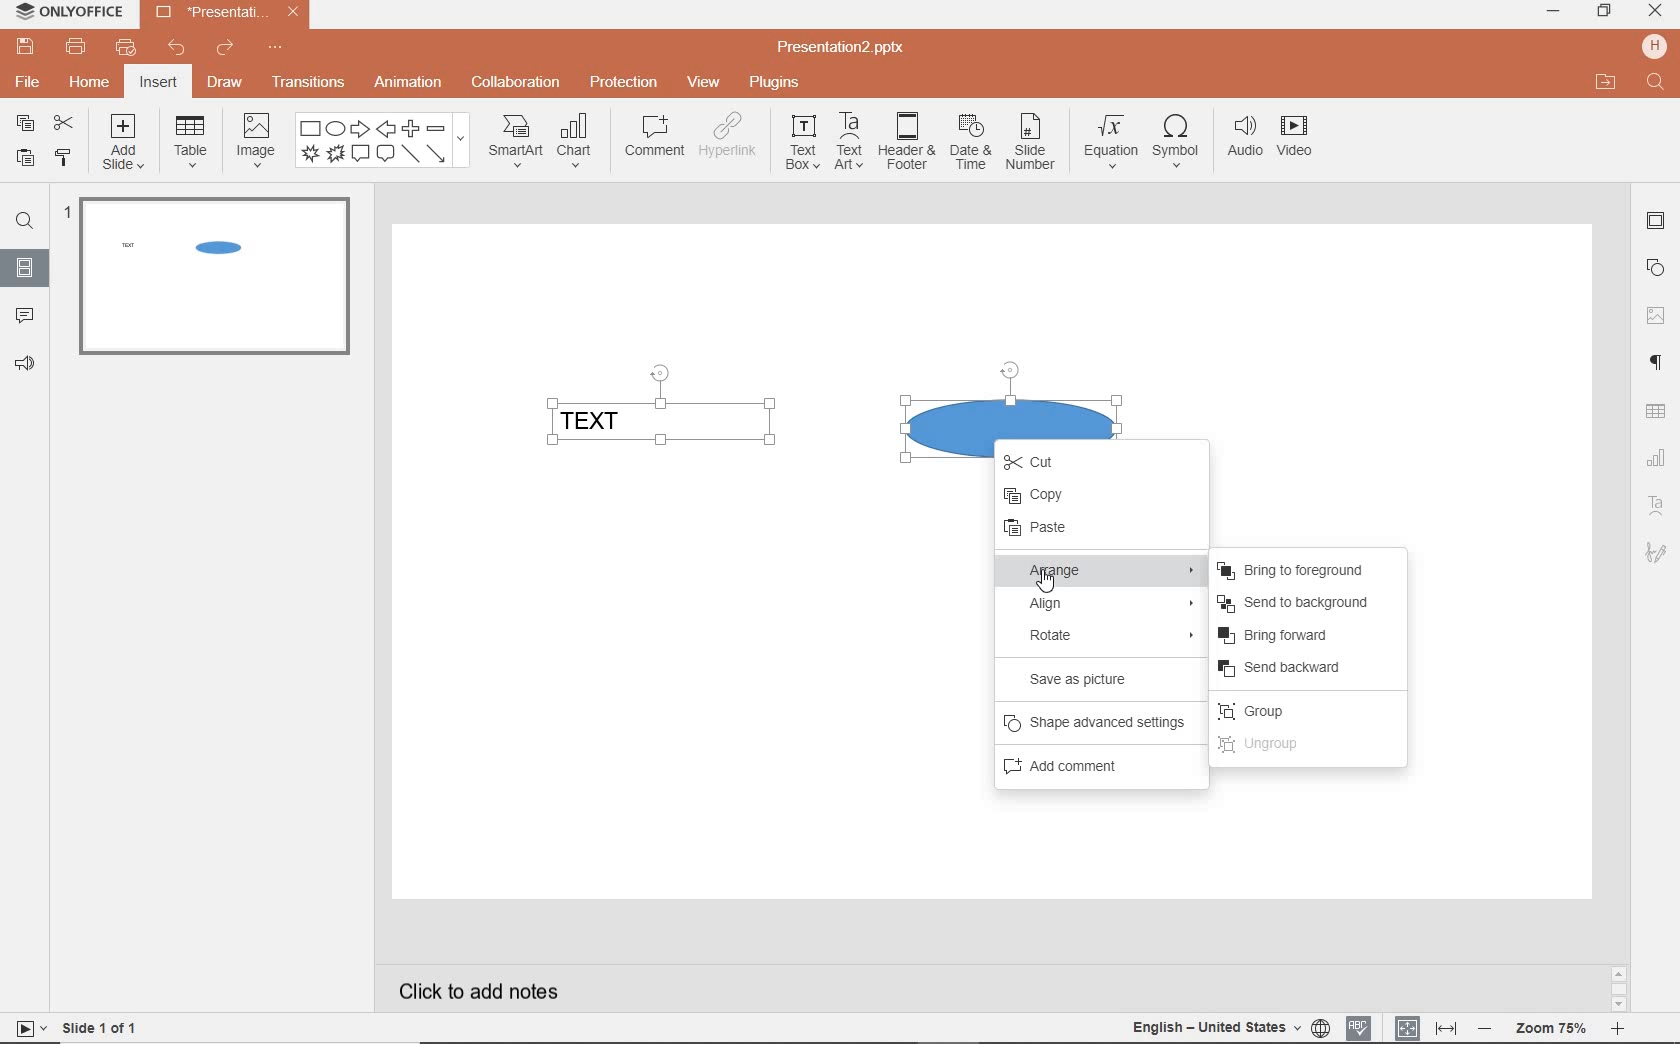 The image size is (1680, 1044). What do you see at coordinates (968, 147) in the screenshot?
I see `date & time` at bounding box center [968, 147].